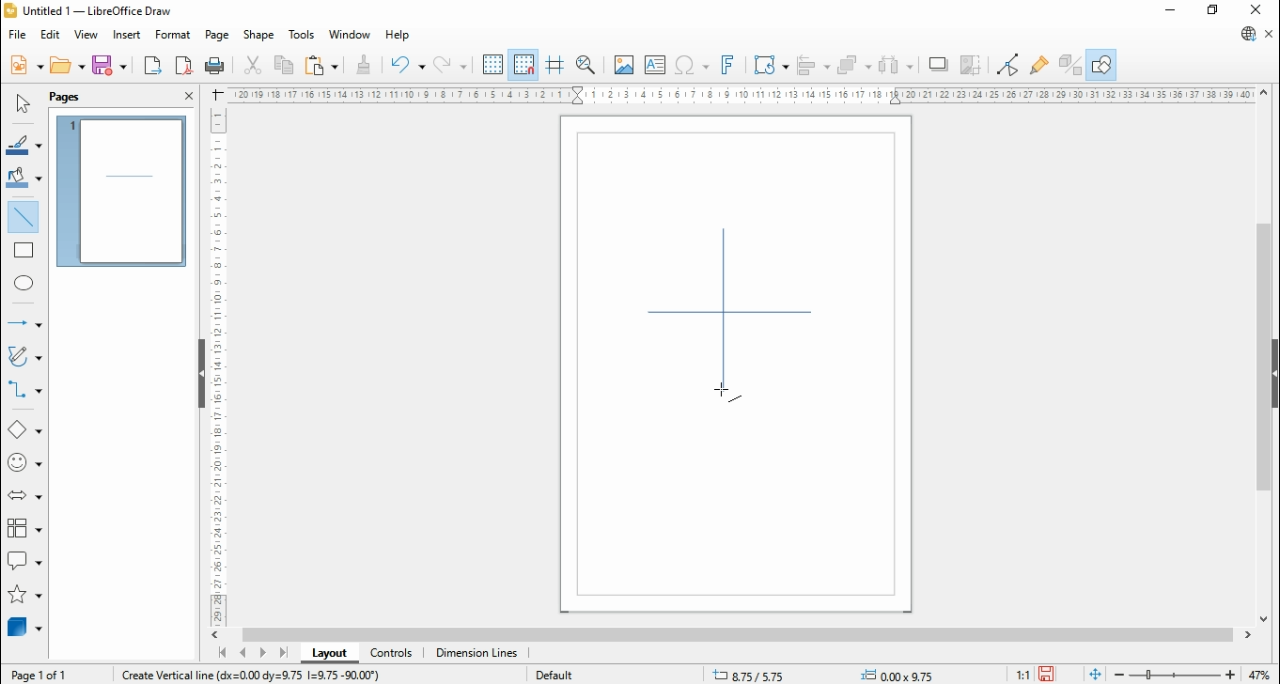 The image size is (1280, 684). What do you see at coordinates (25, 627) in the screenshot?
I see `3D objects` at bounding box center [25, 627].